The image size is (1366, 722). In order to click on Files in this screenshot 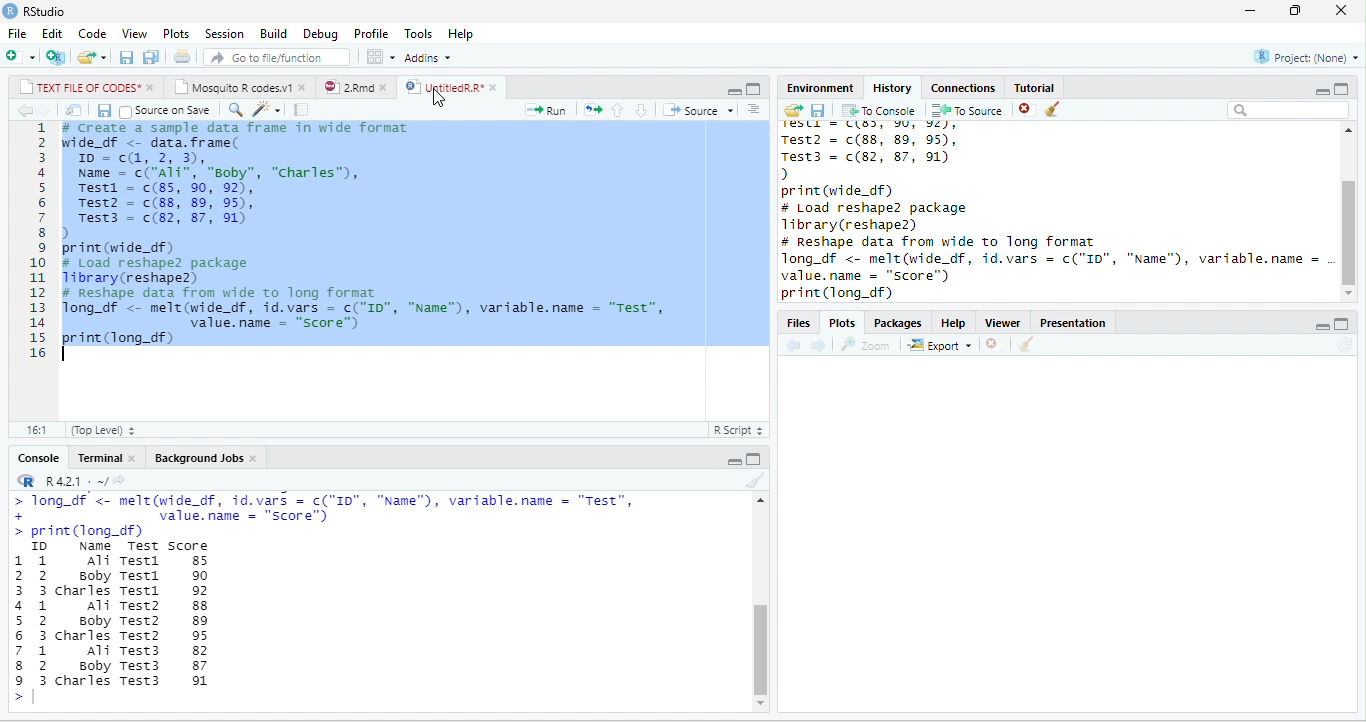, I will do `click(798, 322)`.